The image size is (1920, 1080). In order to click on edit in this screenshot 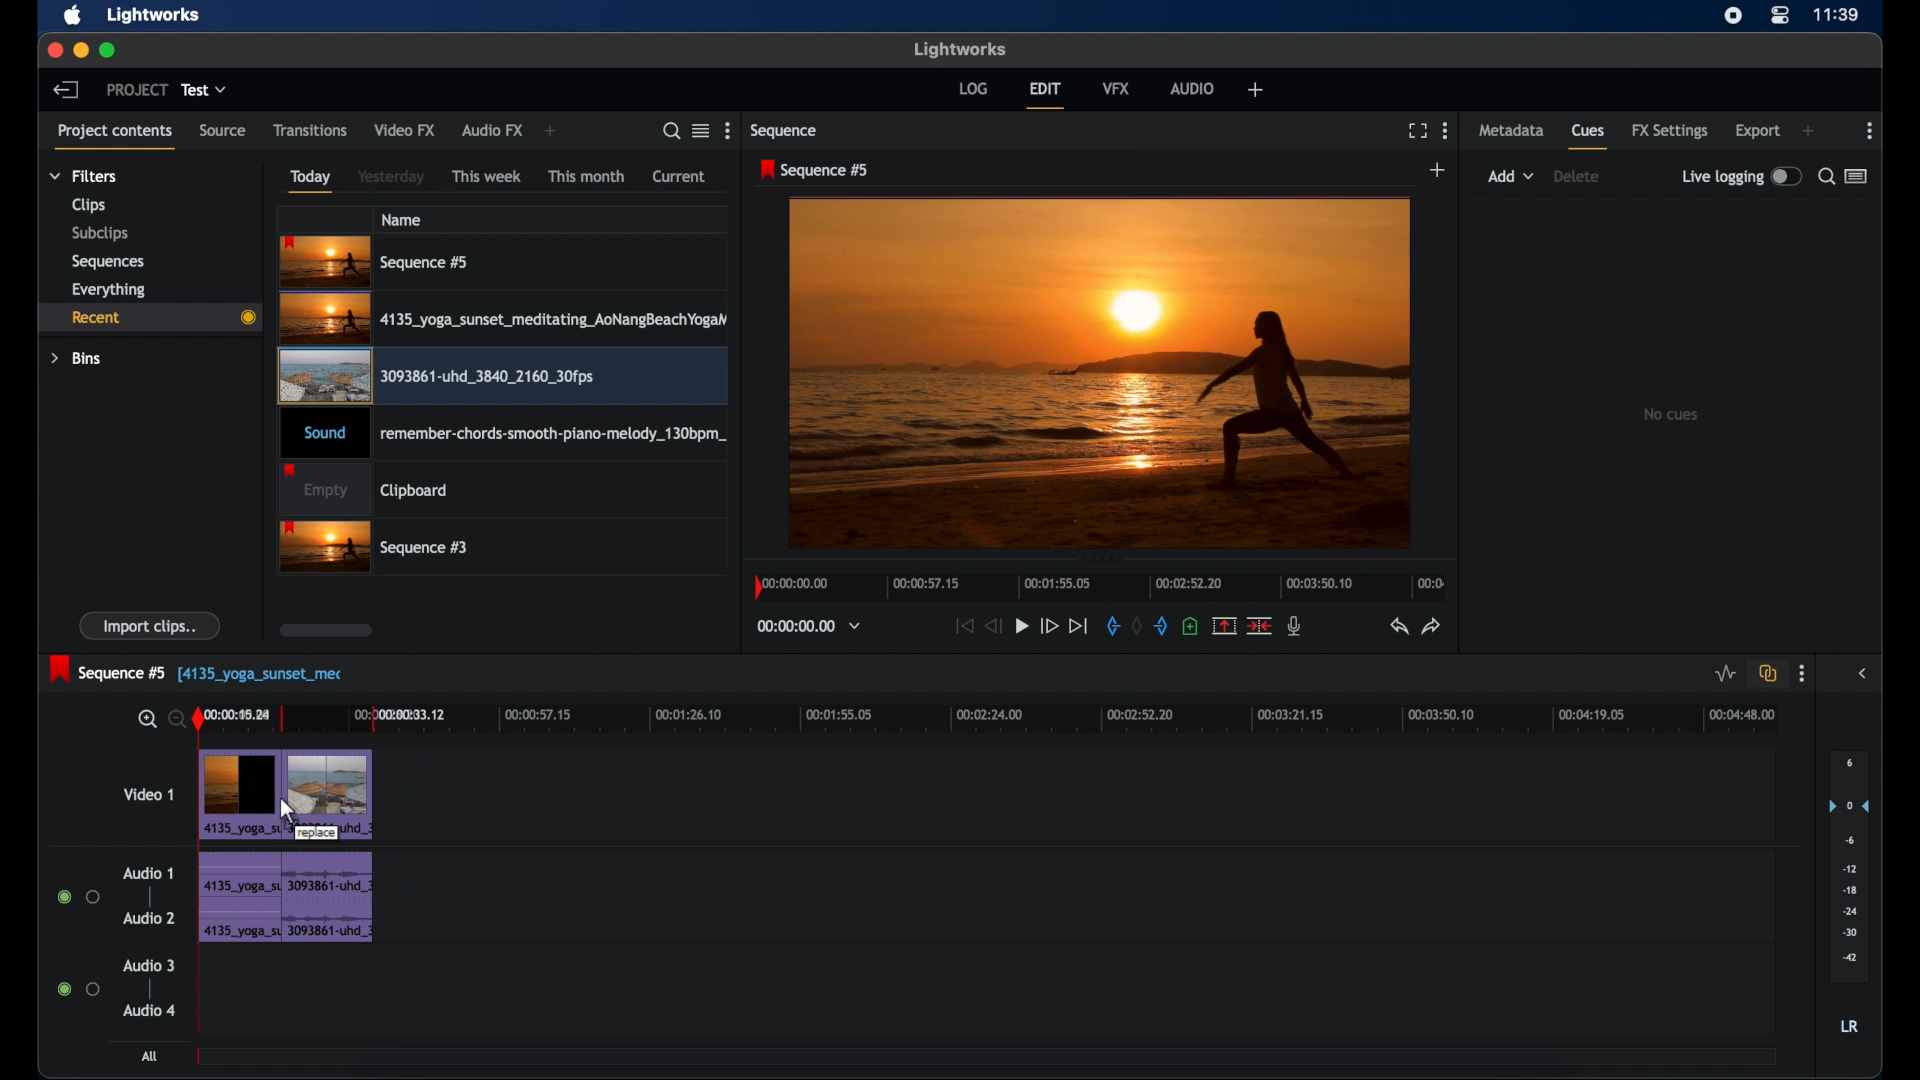, I will do `click(1045, 94)`.